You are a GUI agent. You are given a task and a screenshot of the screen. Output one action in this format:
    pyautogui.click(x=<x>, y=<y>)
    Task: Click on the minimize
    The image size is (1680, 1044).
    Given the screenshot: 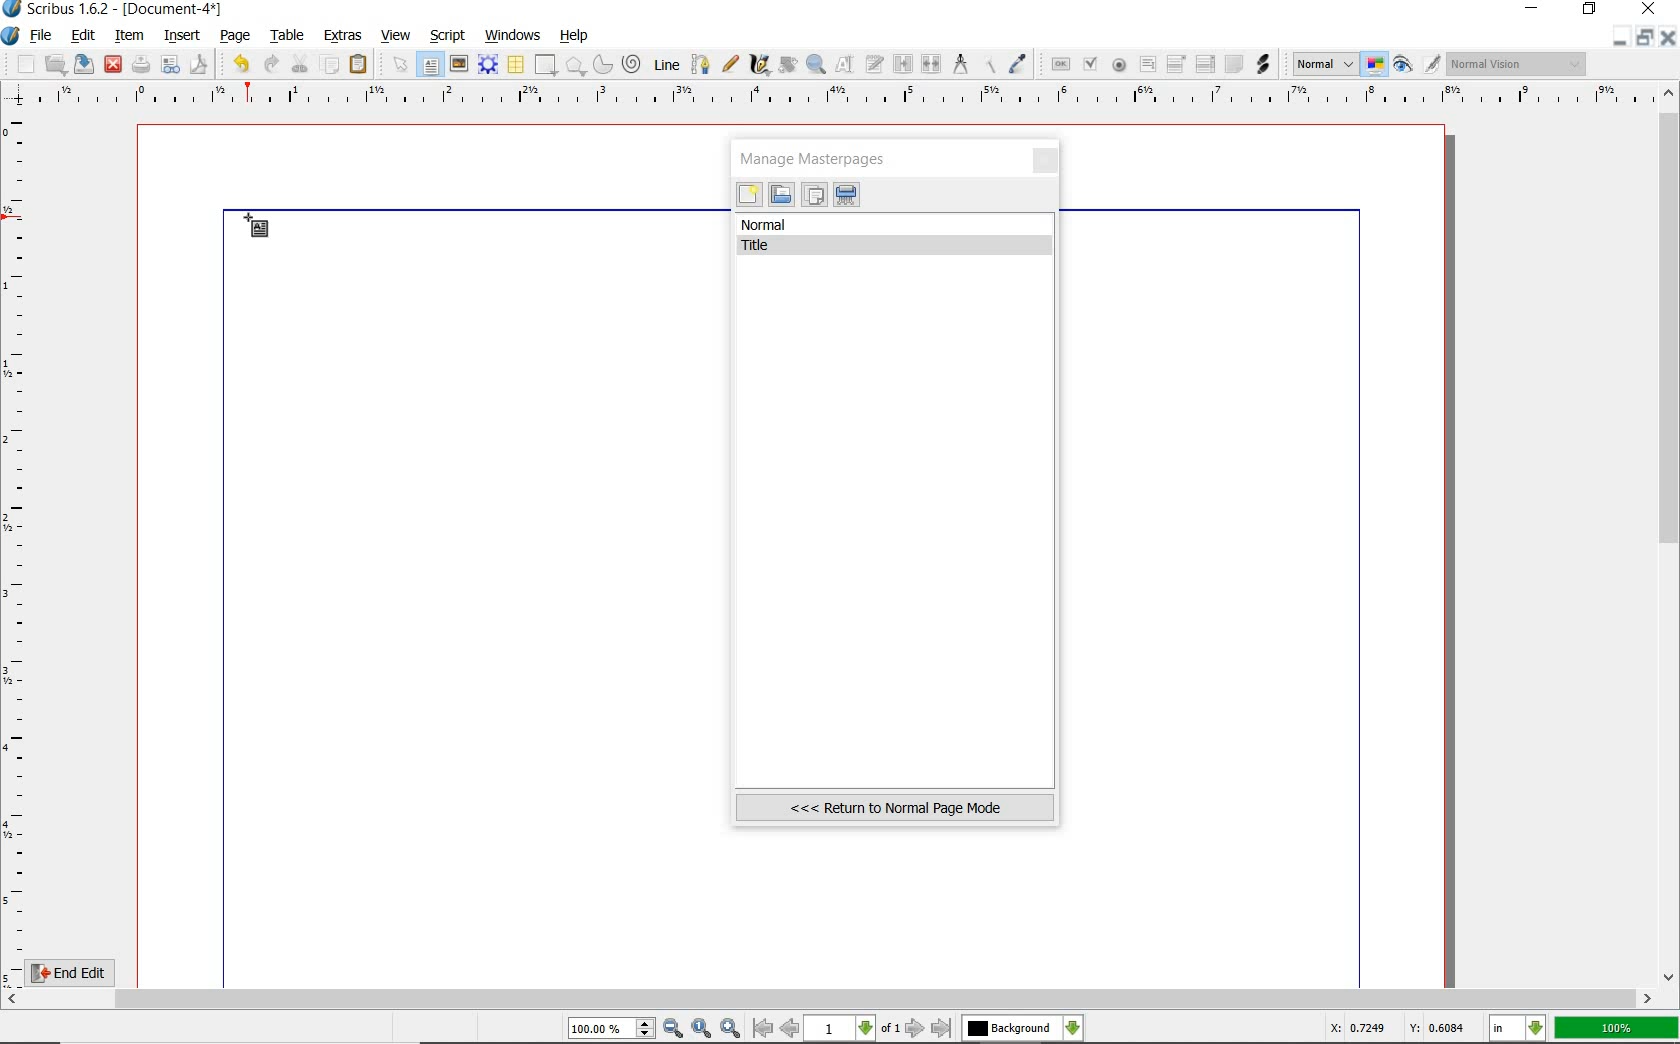 What is the action you would take?
    pyautogui.click(x=1534, y=10)
    